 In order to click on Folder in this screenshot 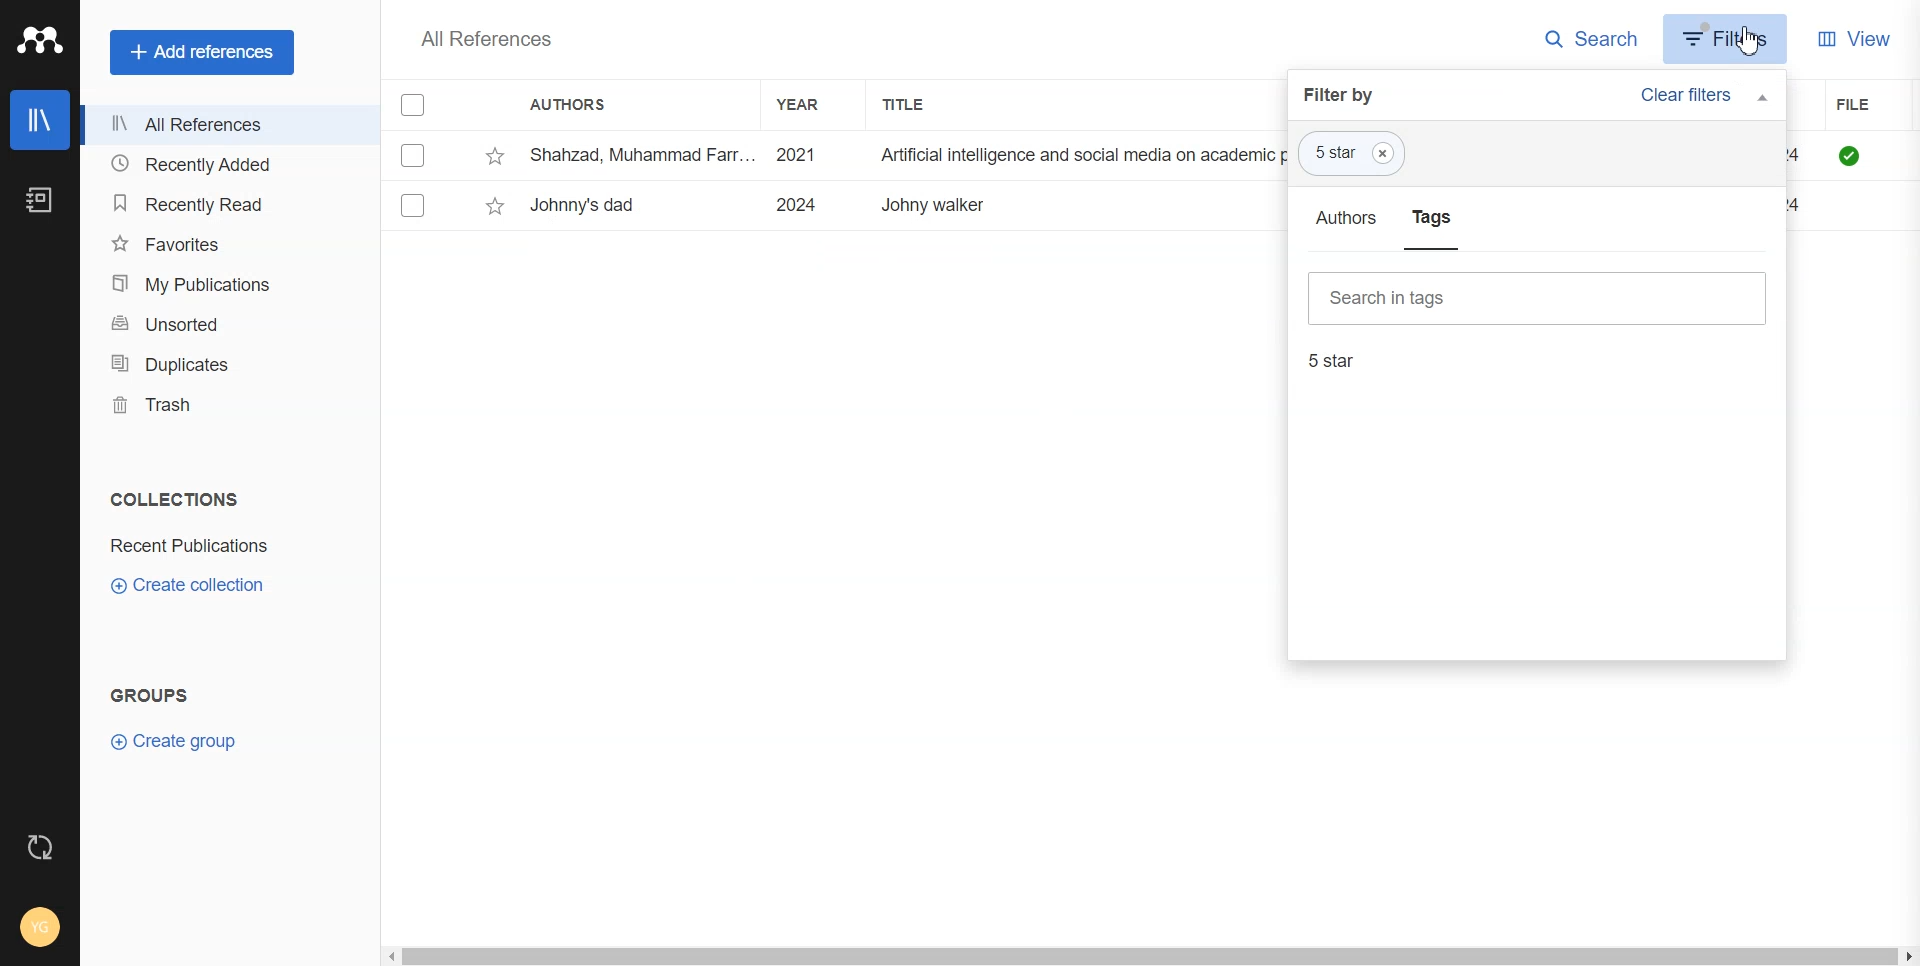, I will do `click(193, 546)`.